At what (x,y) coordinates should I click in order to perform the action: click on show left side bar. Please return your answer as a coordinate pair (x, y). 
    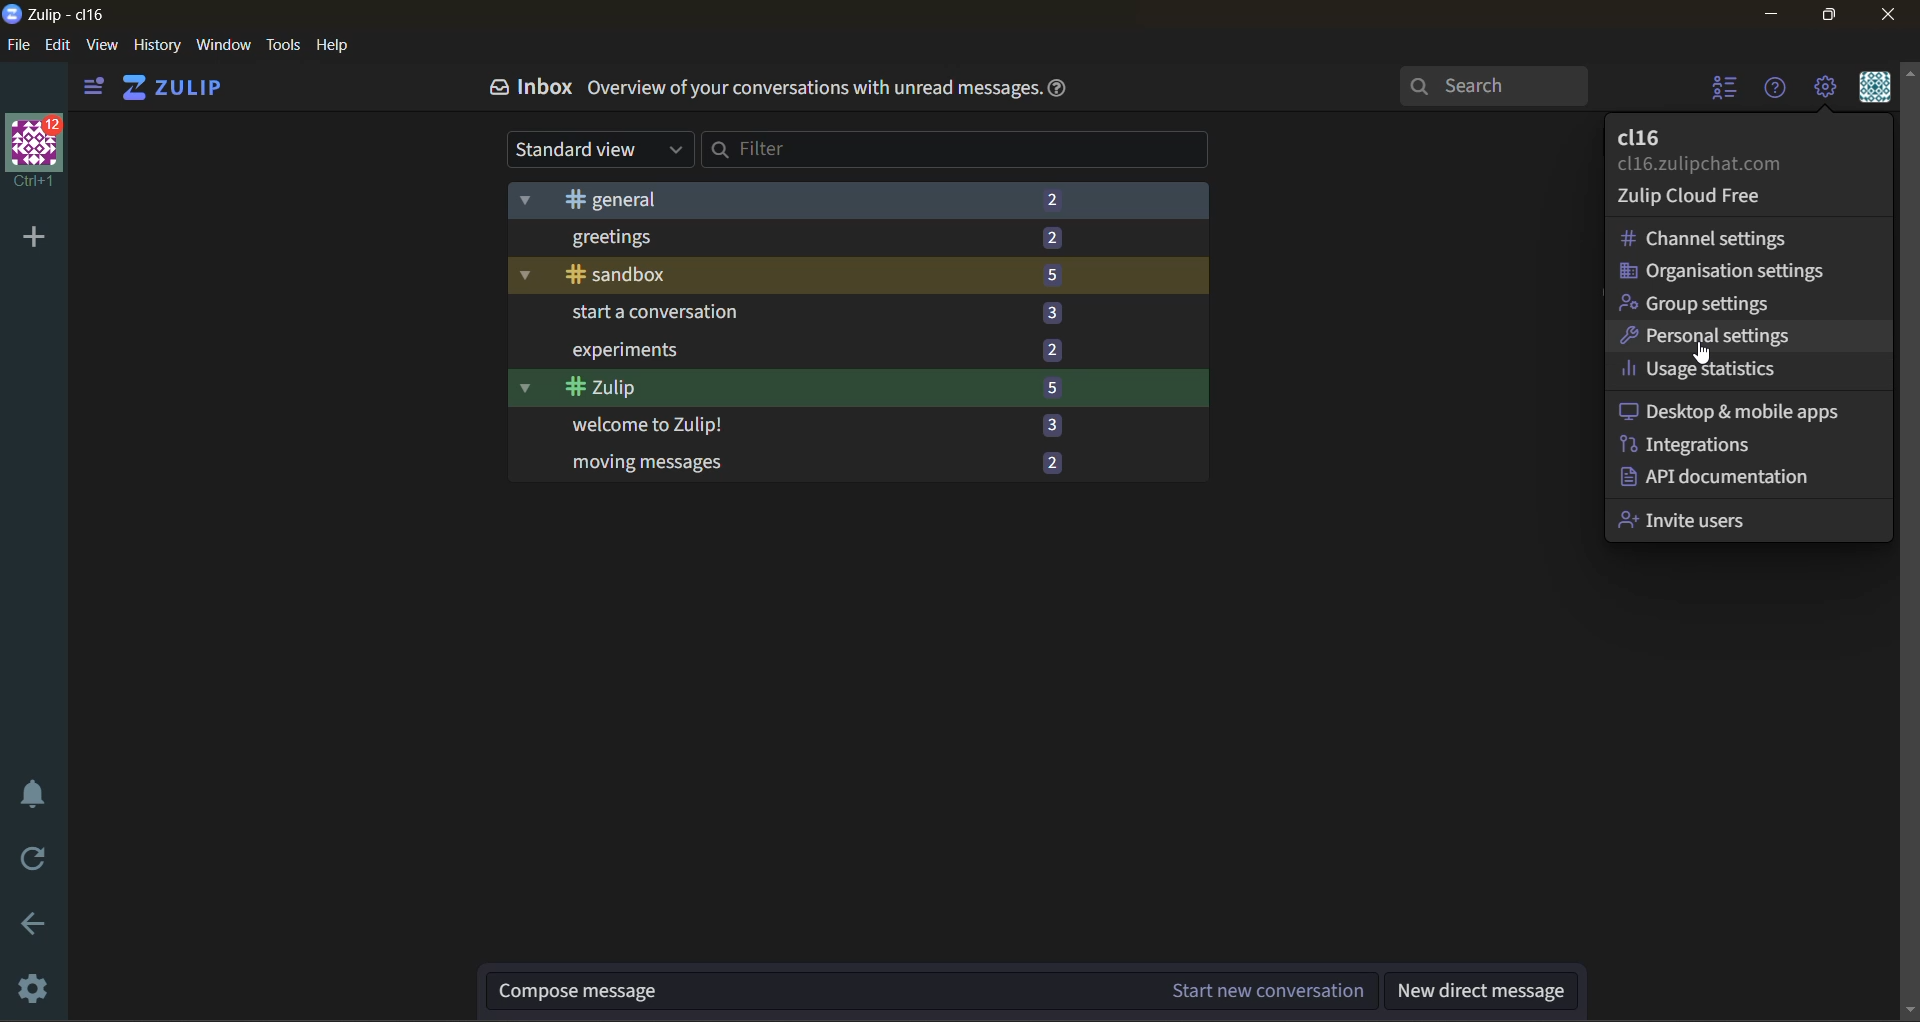
    Looking at the image, I should click on (93, 87).